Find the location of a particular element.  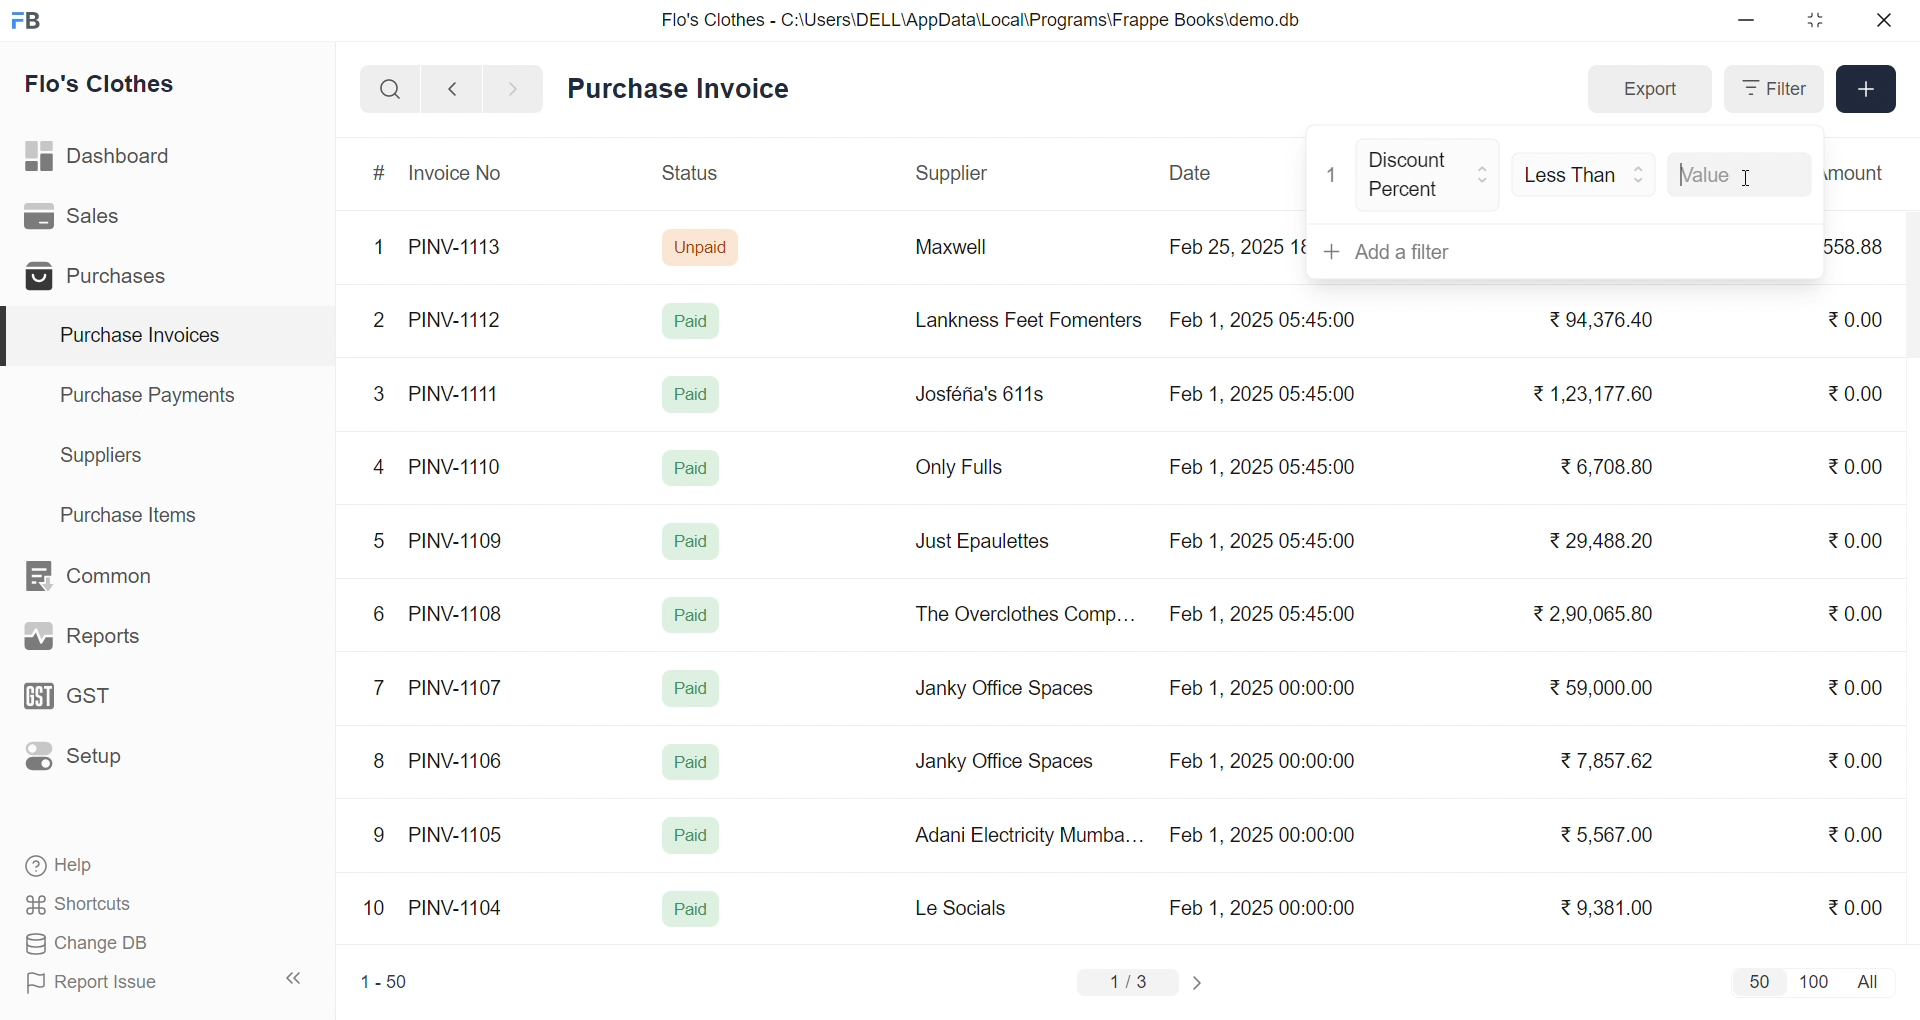

Josféria's 611s is located at coordinates (977, 391).